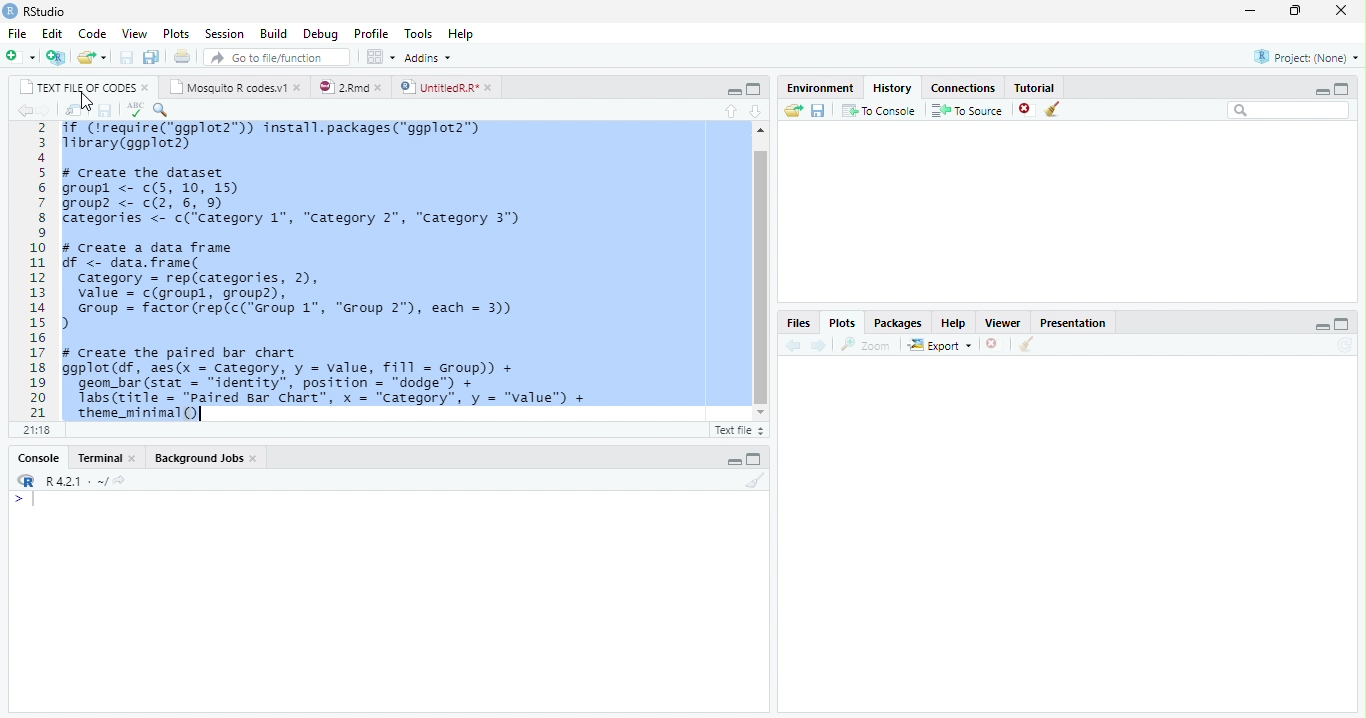 The height and width of the screenshot is (718, 1366). I want to click on addins, so click(431, 57).